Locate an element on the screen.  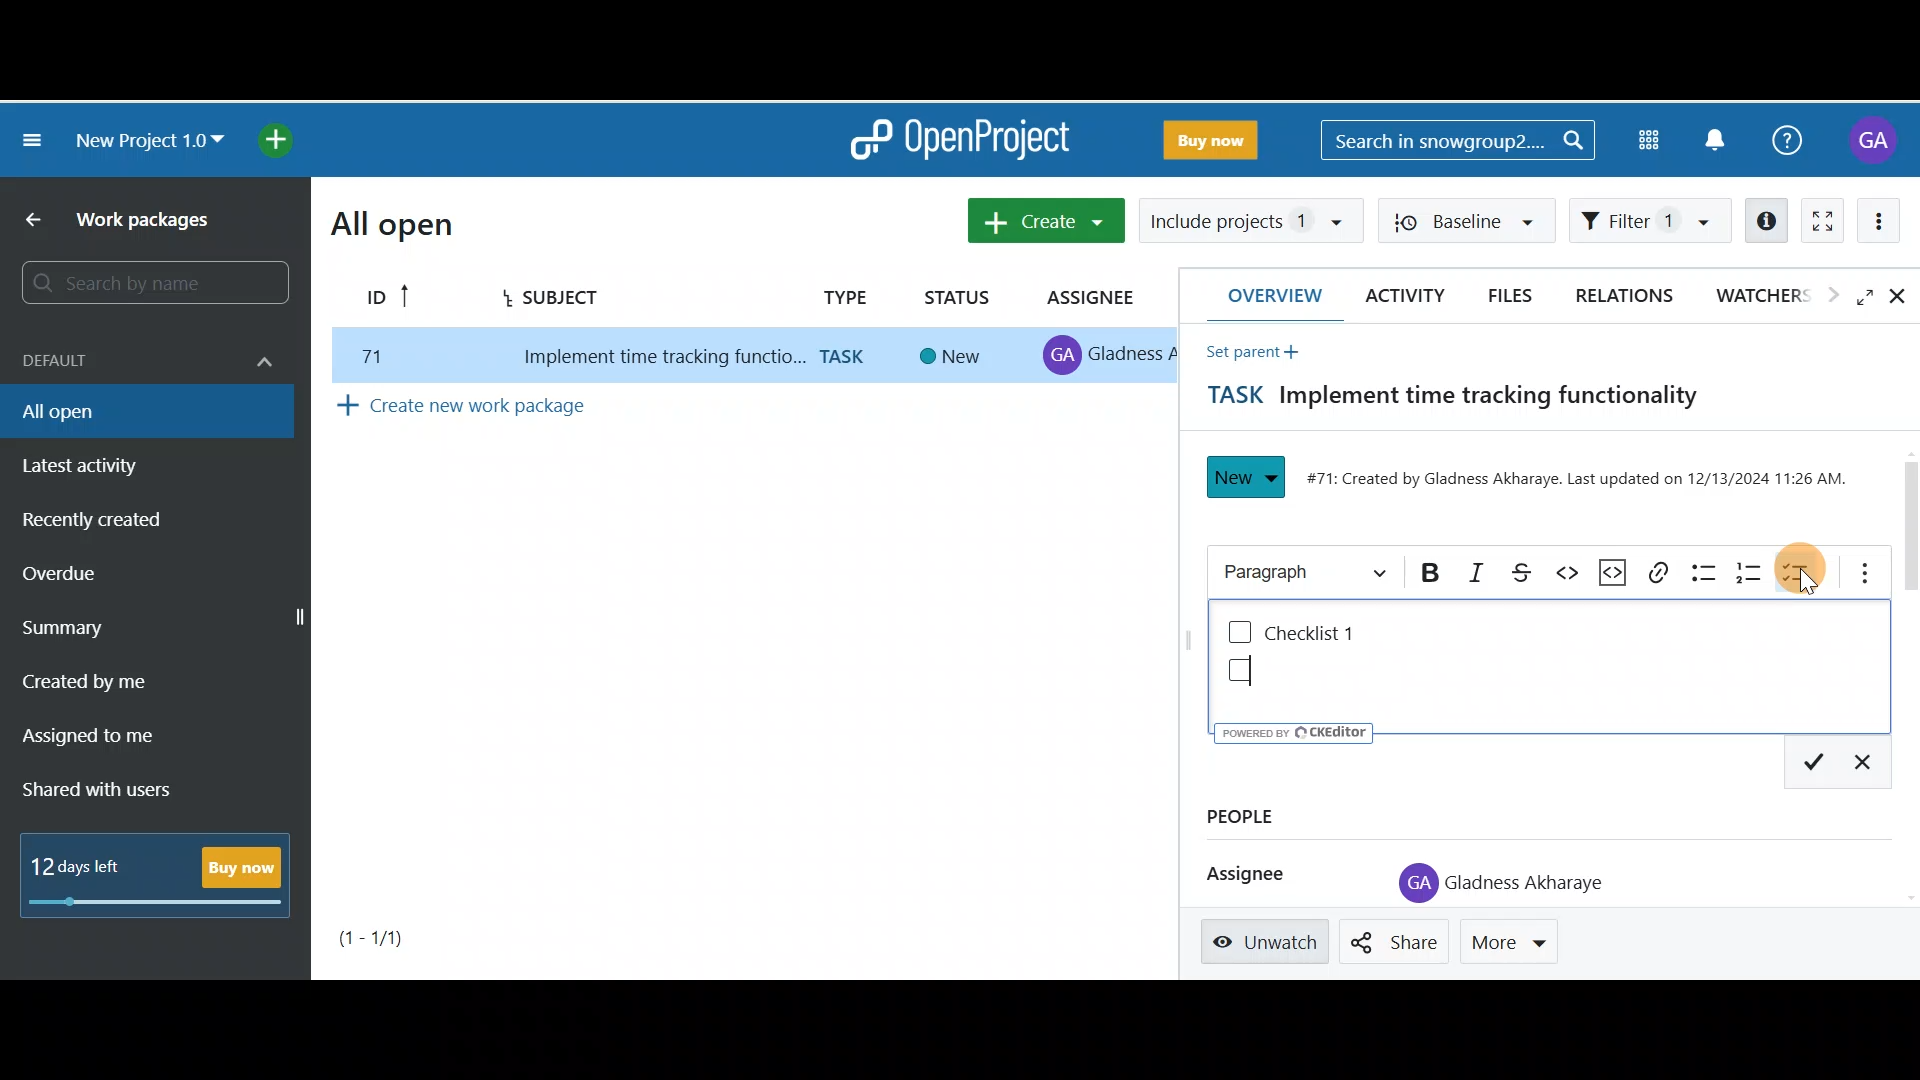
Overview is located at coordinates (1266, 295).